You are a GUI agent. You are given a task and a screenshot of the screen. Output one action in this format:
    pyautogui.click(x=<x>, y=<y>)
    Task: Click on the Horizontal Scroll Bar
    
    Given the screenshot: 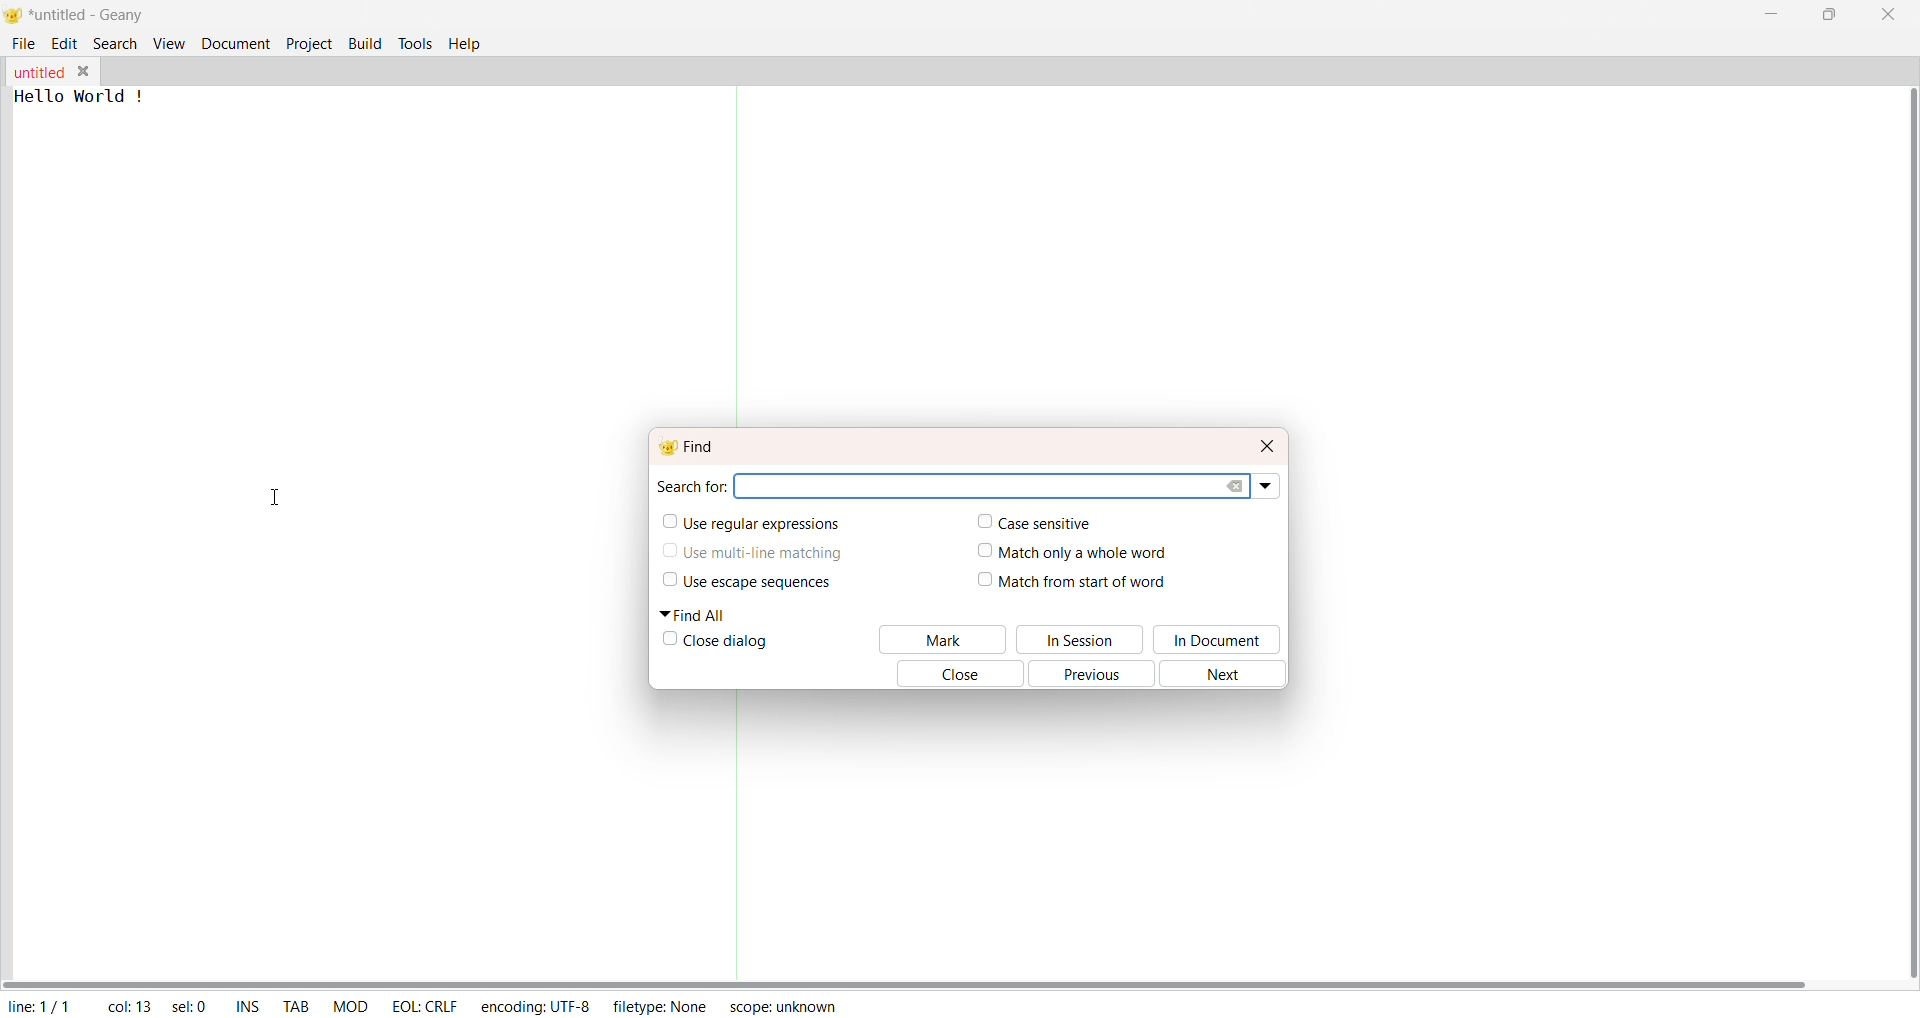 What is the action you would take?
    pyautogui.click(x=920, y=977)
    